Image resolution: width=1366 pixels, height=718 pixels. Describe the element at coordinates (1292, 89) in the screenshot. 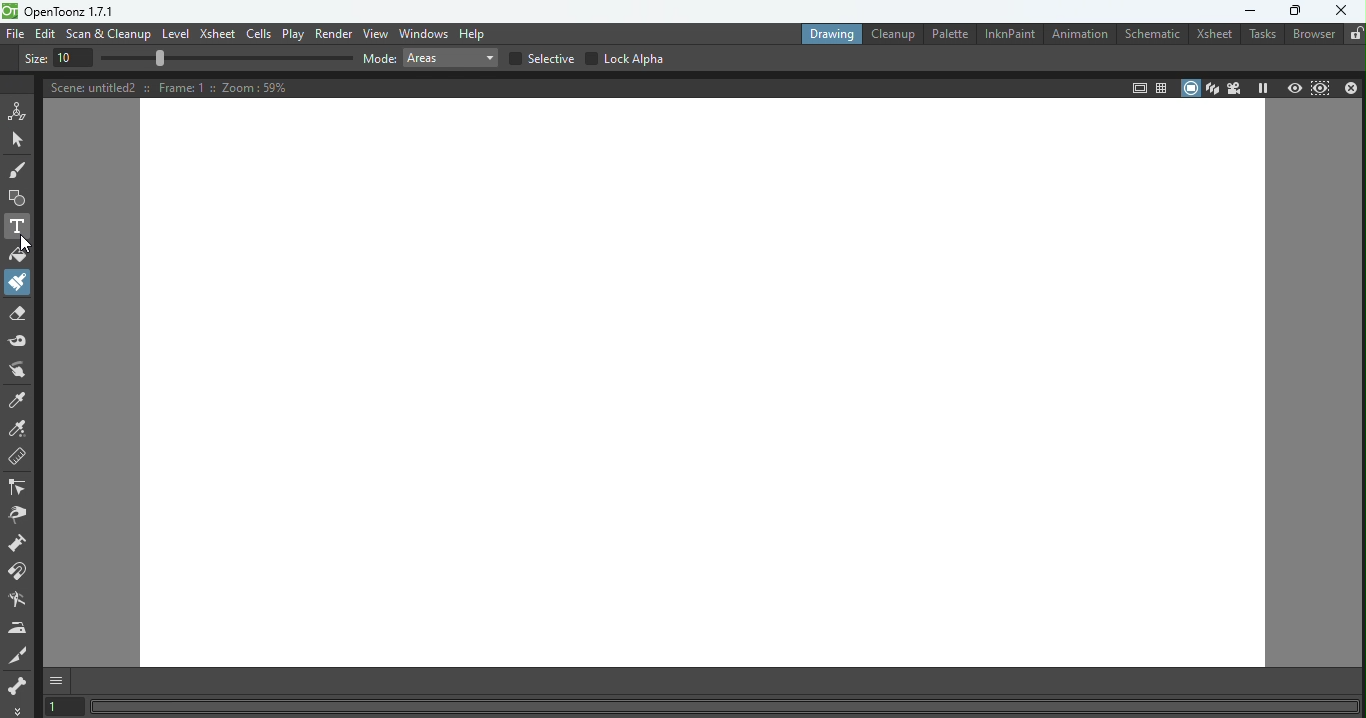

I see `Preview` at that location.